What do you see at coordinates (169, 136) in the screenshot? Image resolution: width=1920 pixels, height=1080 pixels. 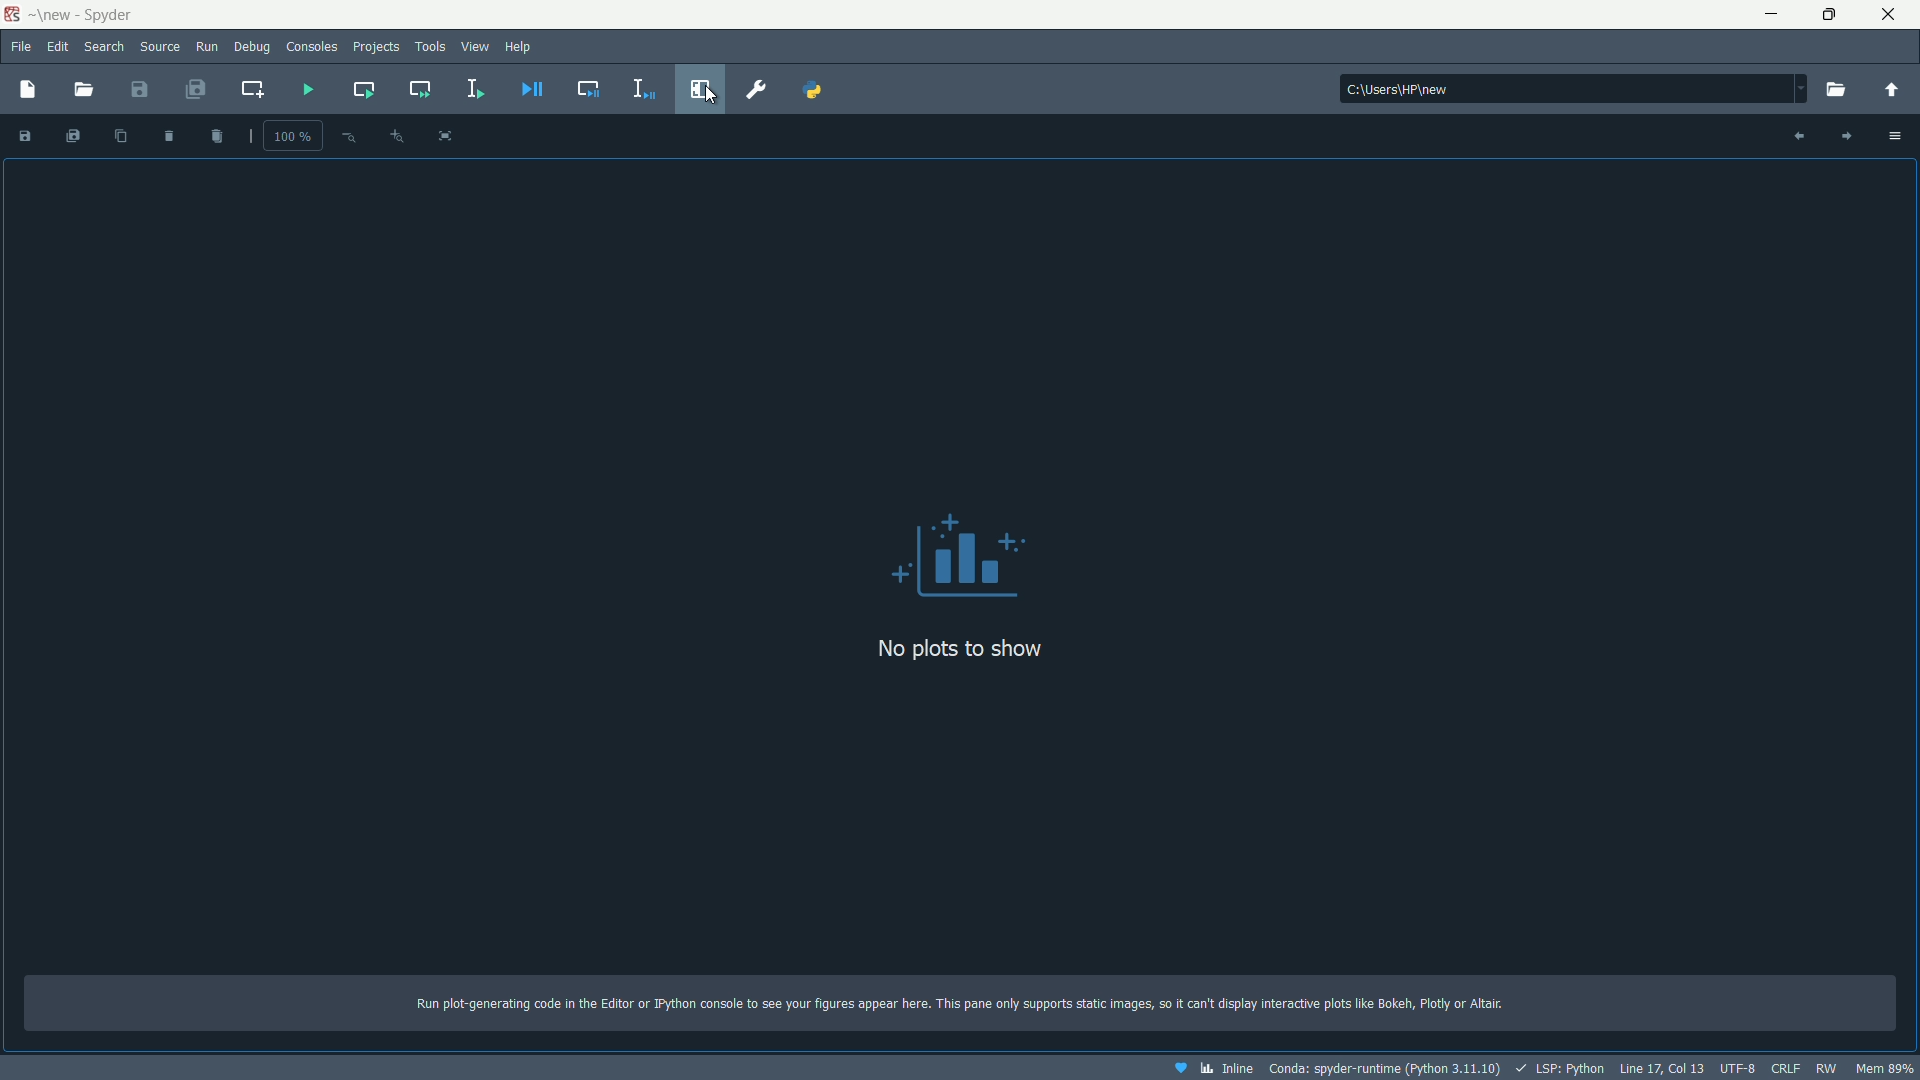 I see `remove plot` at bounding box center [169, 136].